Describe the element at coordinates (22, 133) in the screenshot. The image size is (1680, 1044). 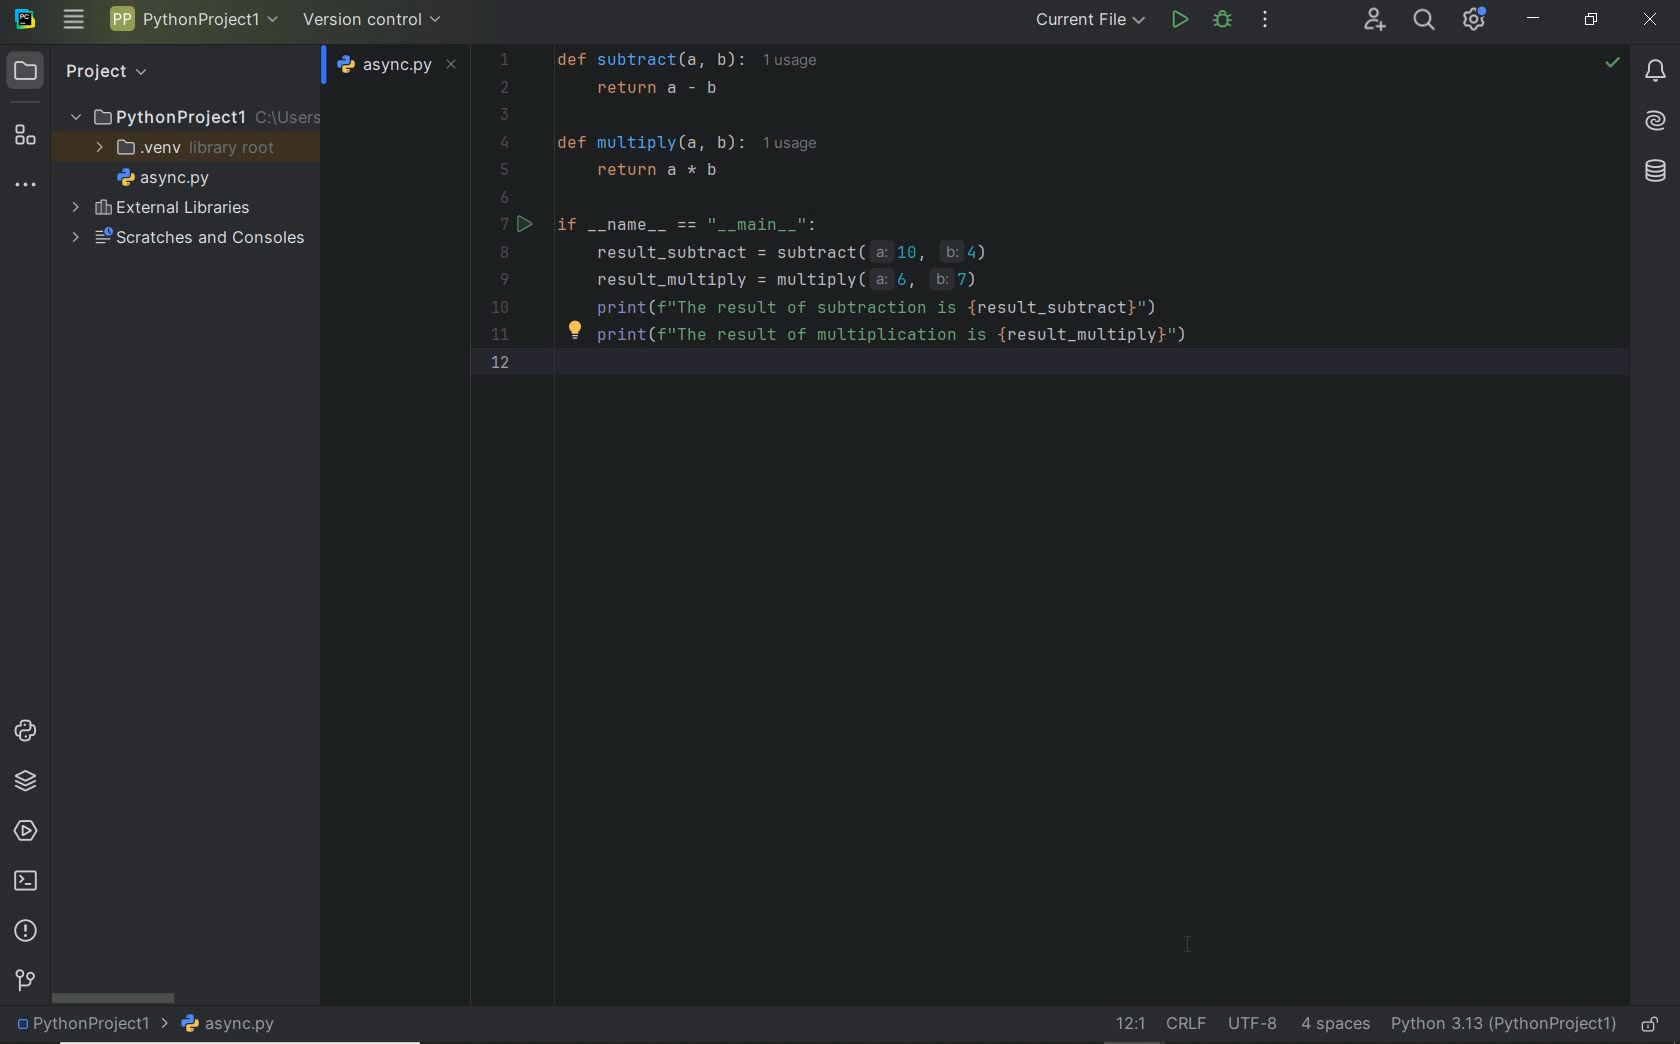
I see `structure` at that location.